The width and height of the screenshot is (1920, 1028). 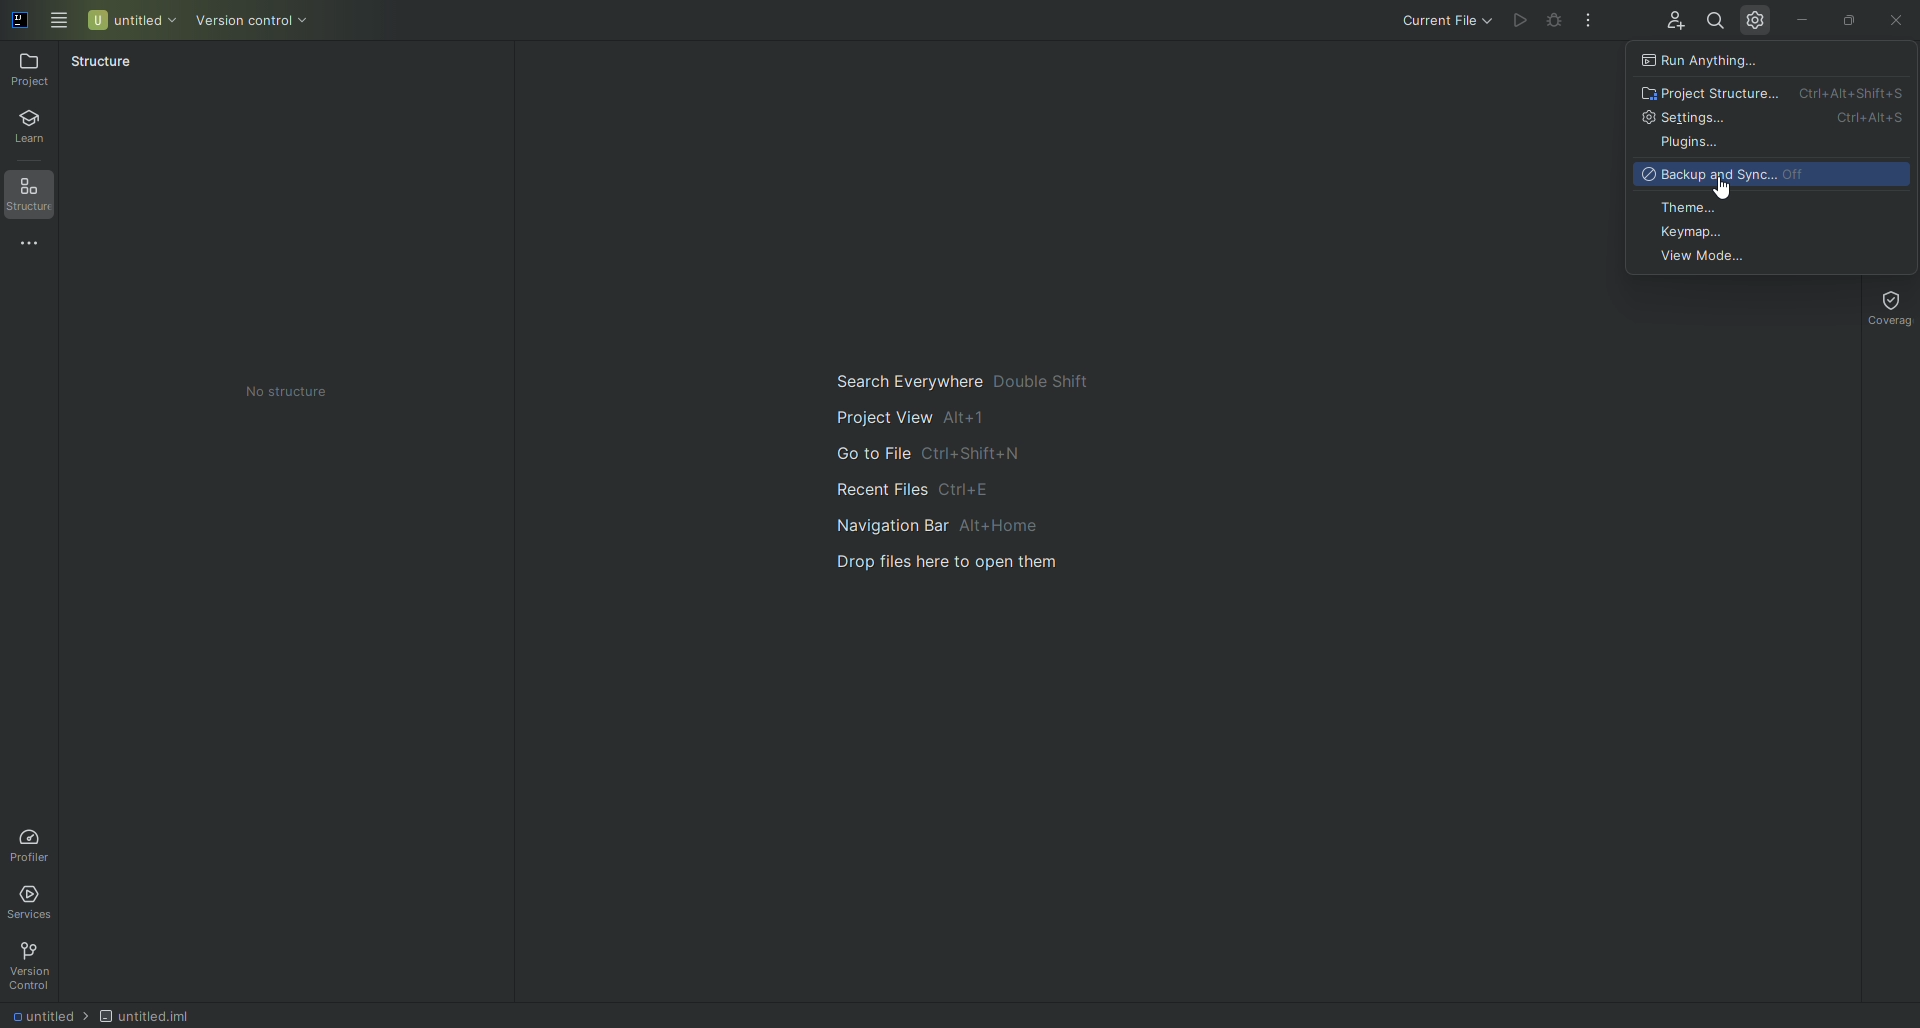 I want to click on More Actions, so click(x=1590, y=22).